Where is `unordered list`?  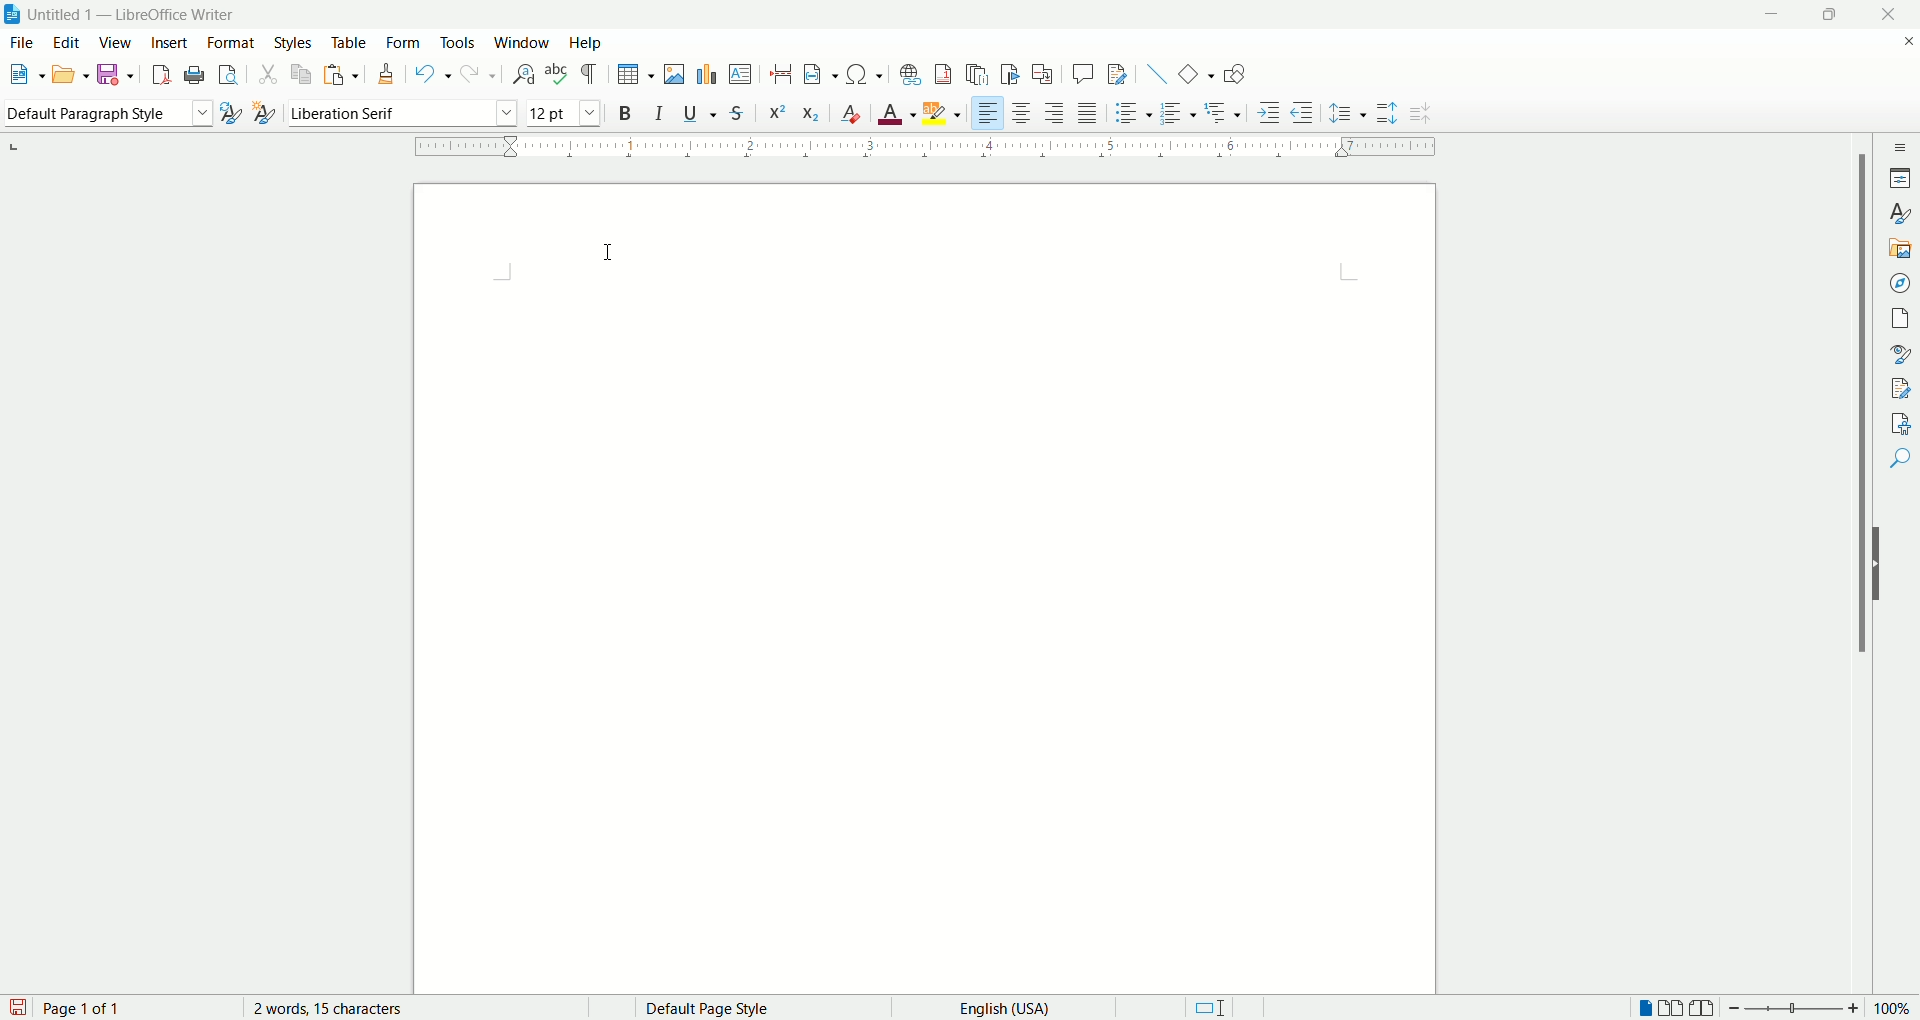
unordered list is located at coordinates (1127, 115).